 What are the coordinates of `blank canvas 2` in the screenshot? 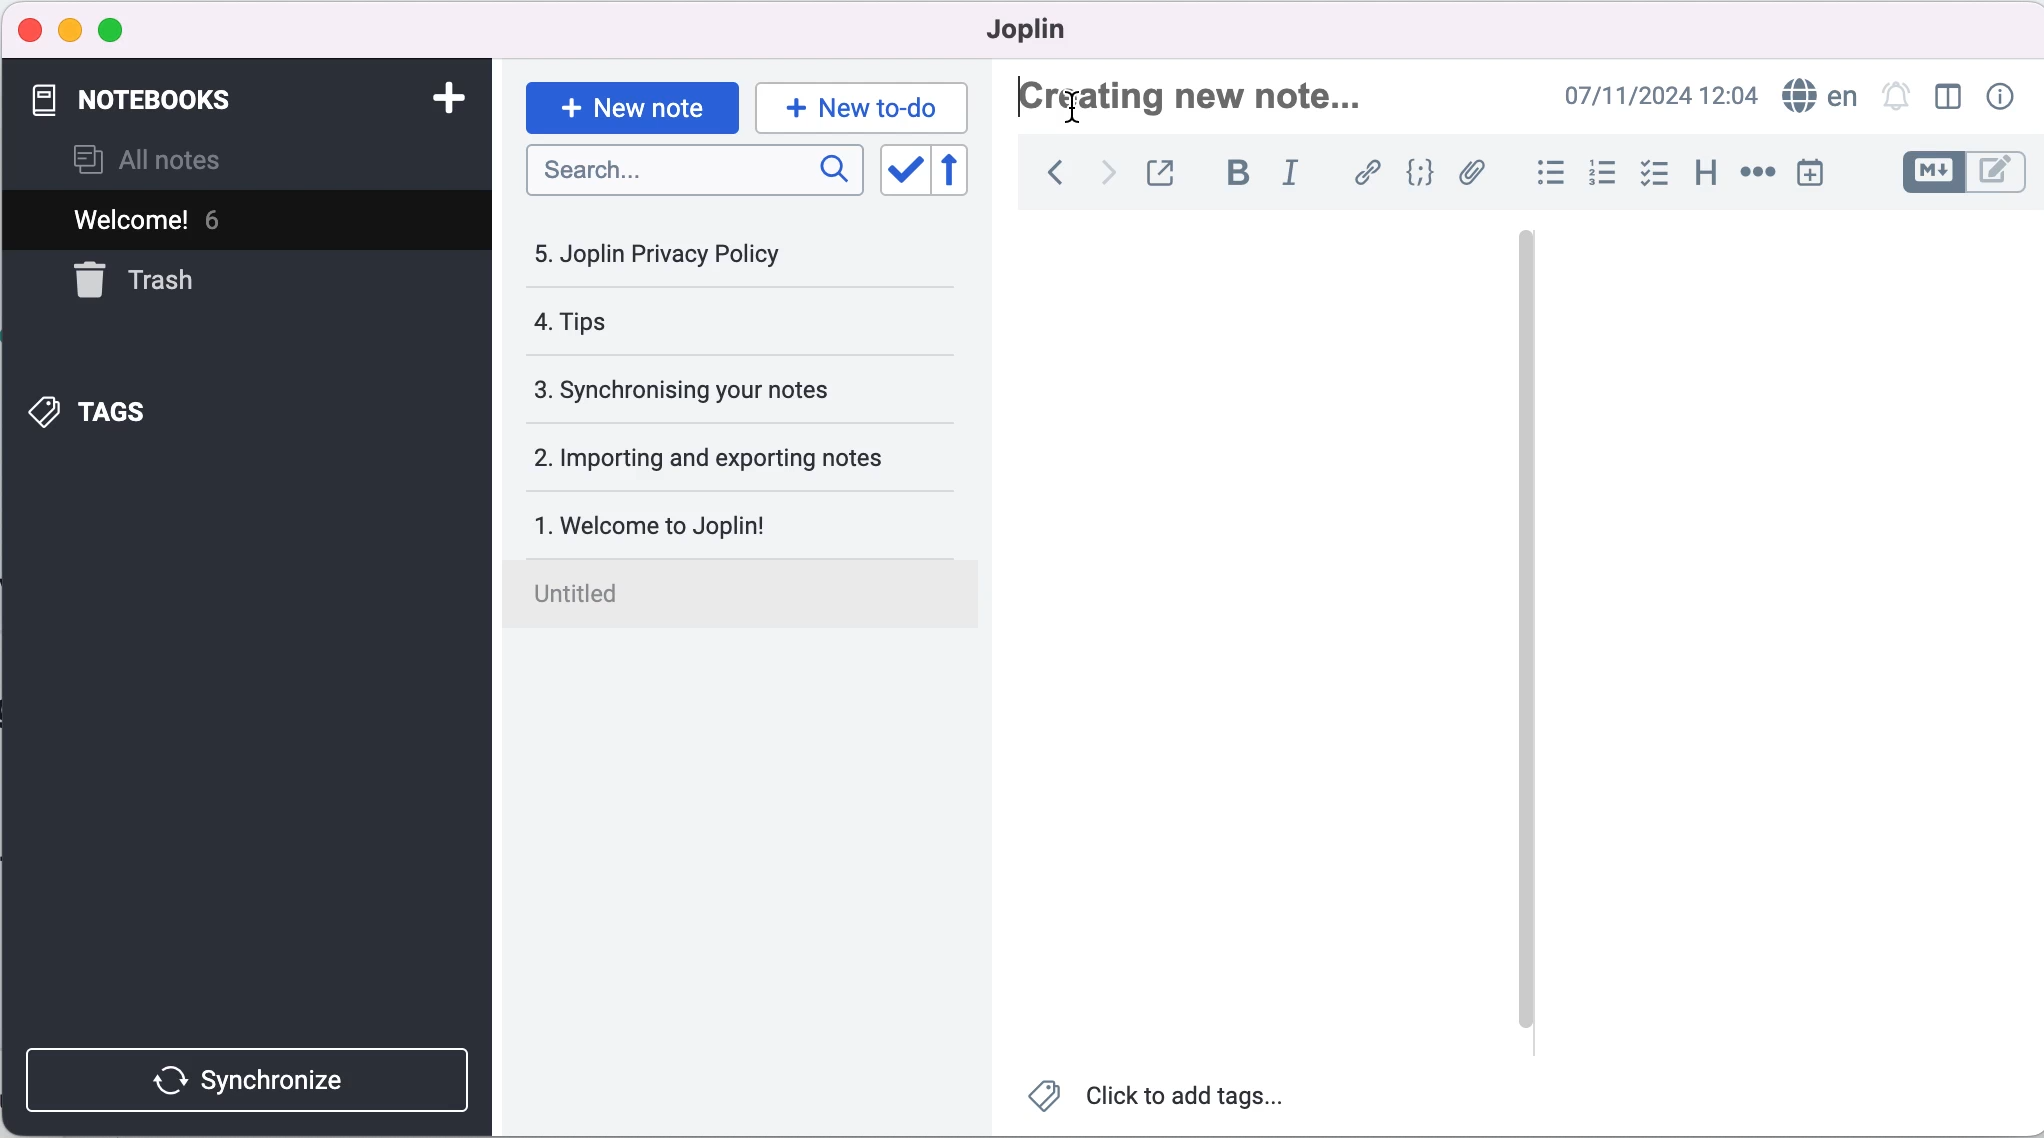 It's located at (1788, 644).